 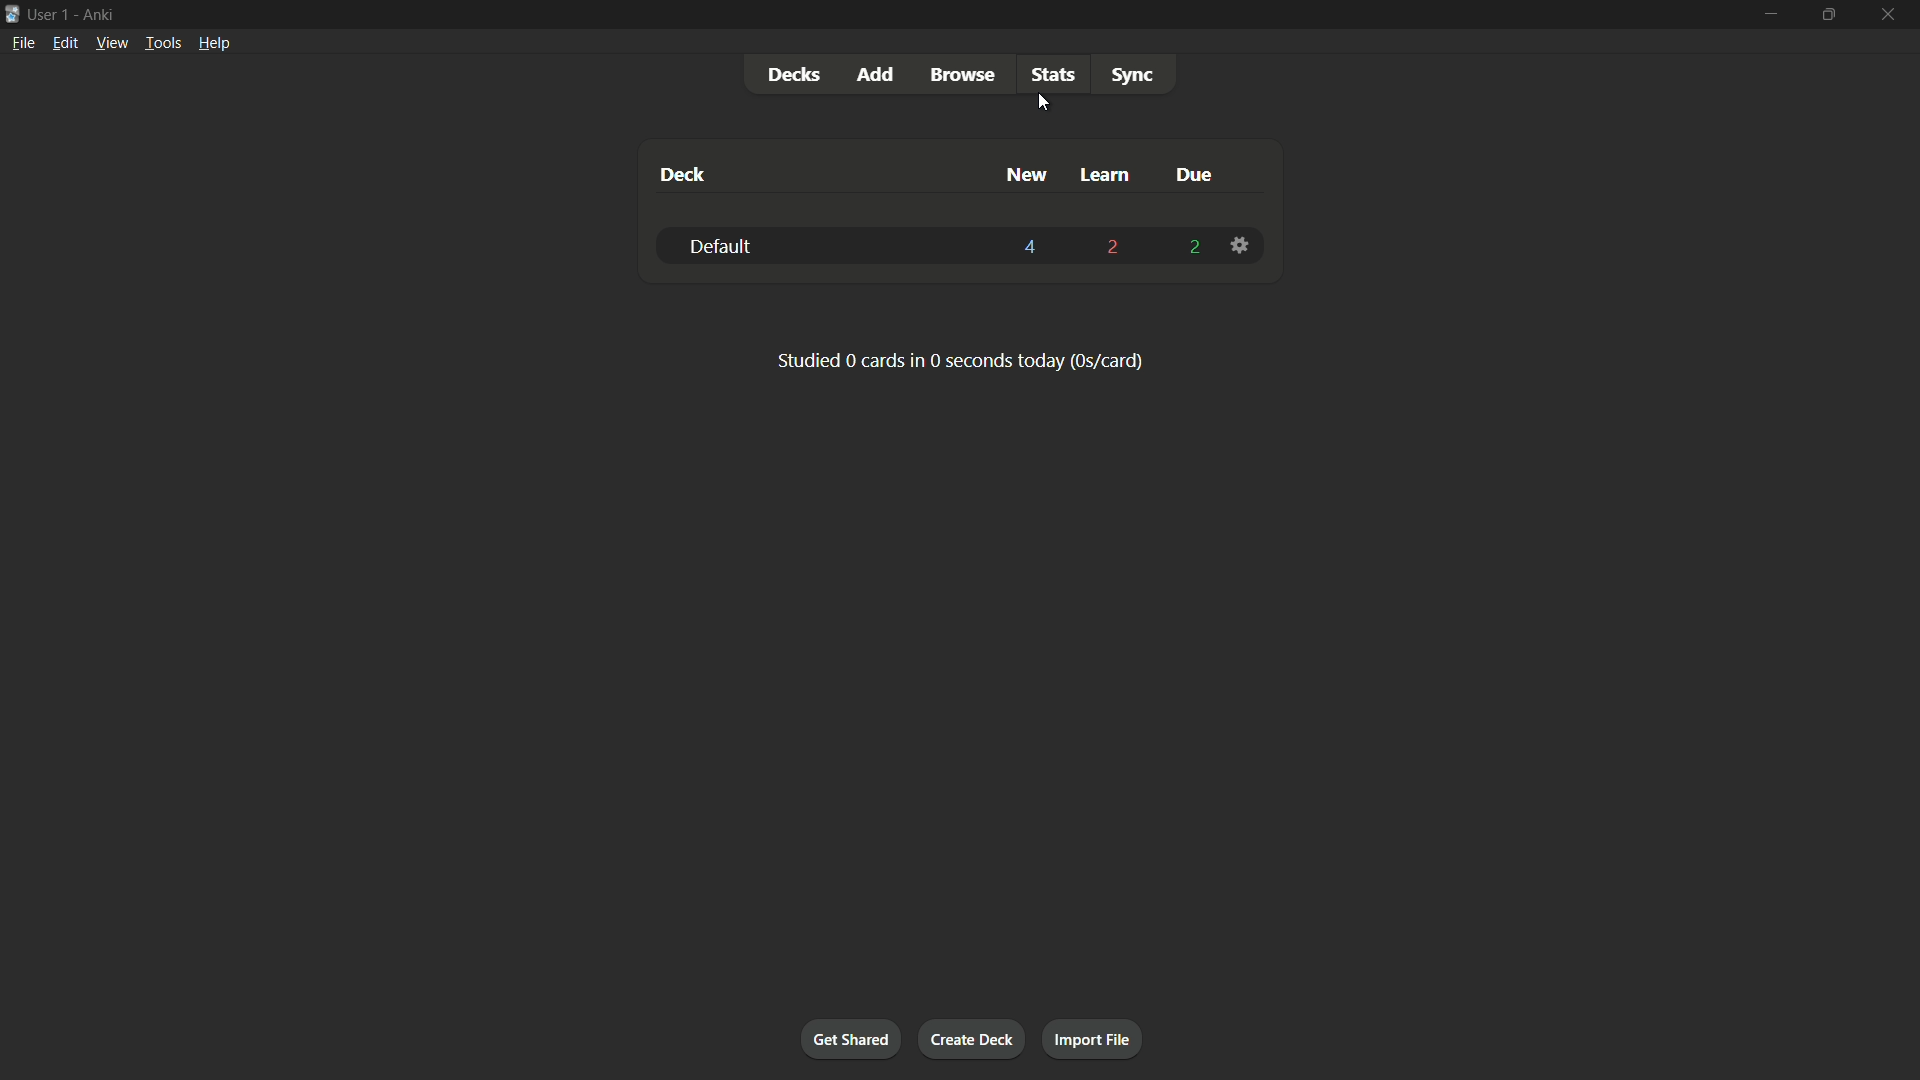 I want to click on file menu, so click(x=22, y=44).